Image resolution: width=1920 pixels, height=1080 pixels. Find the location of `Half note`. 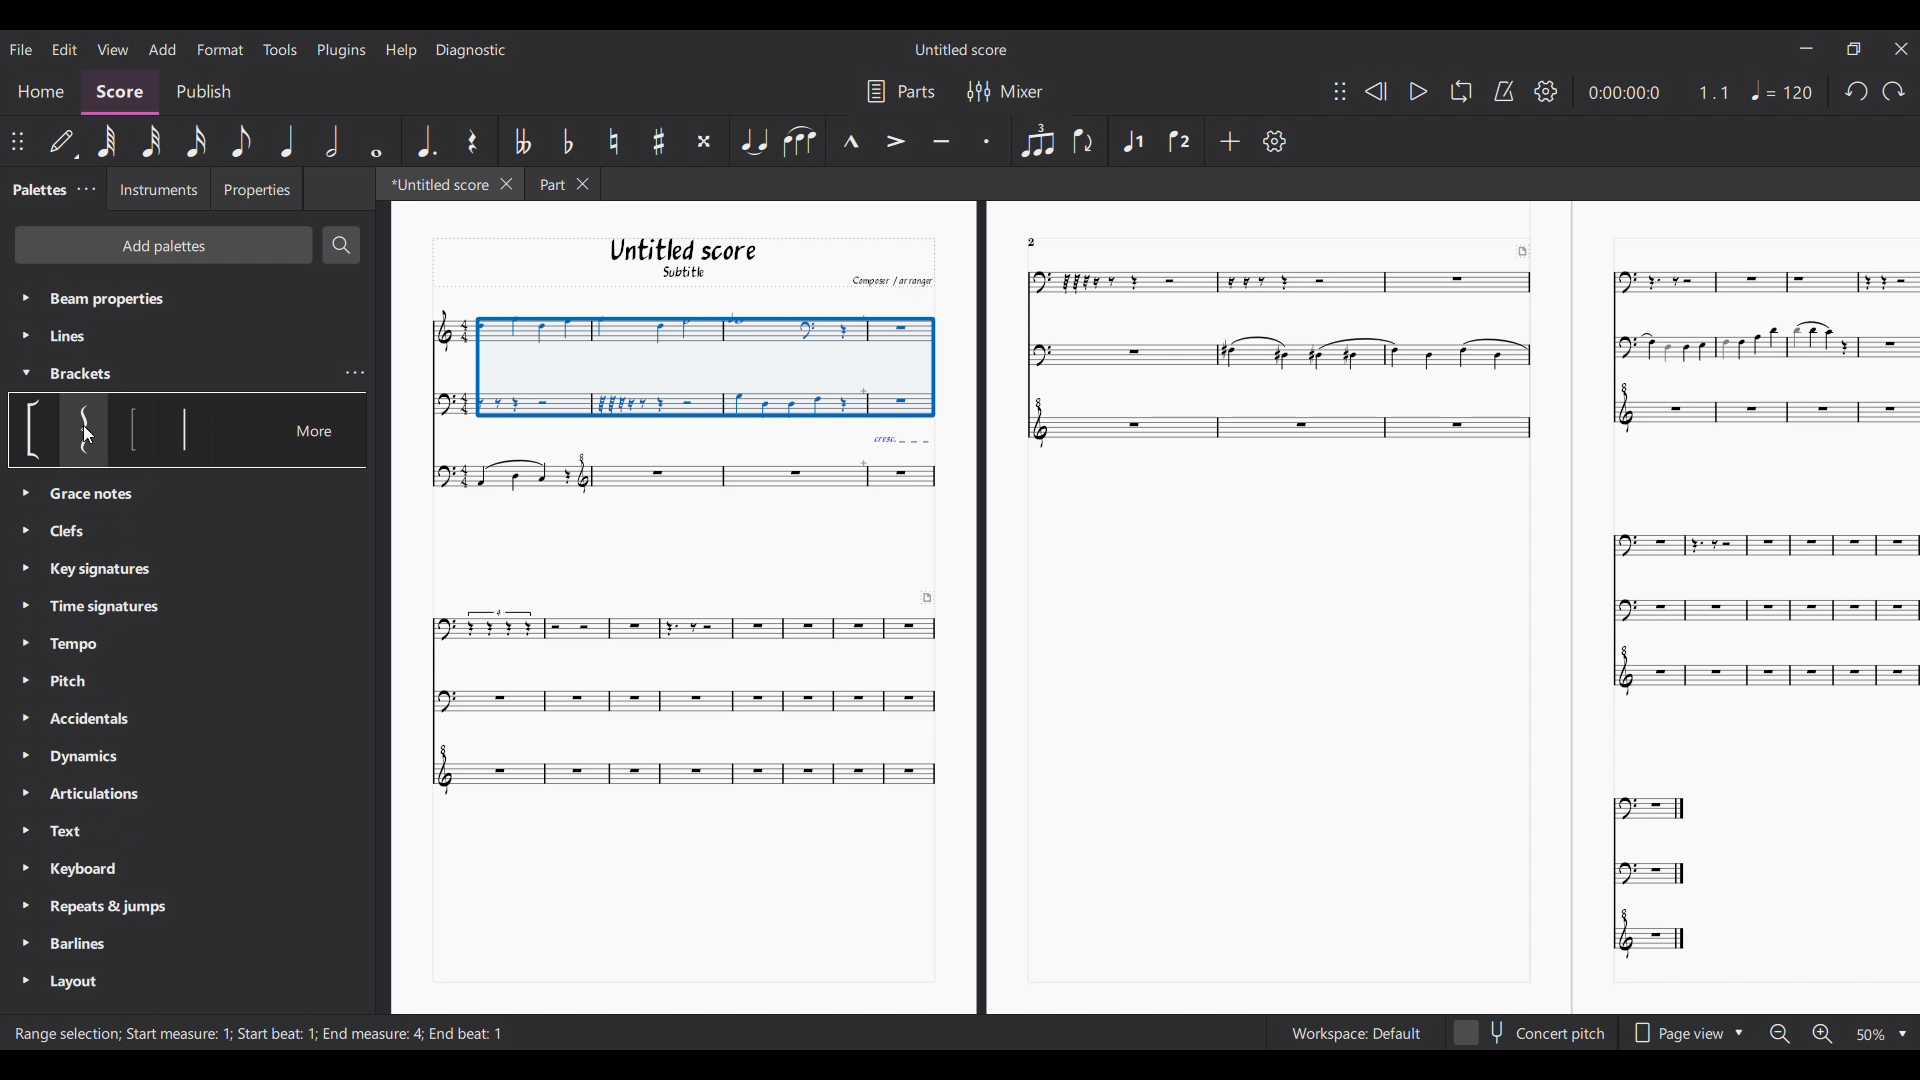

Half note is located at coordinates (333, 141).